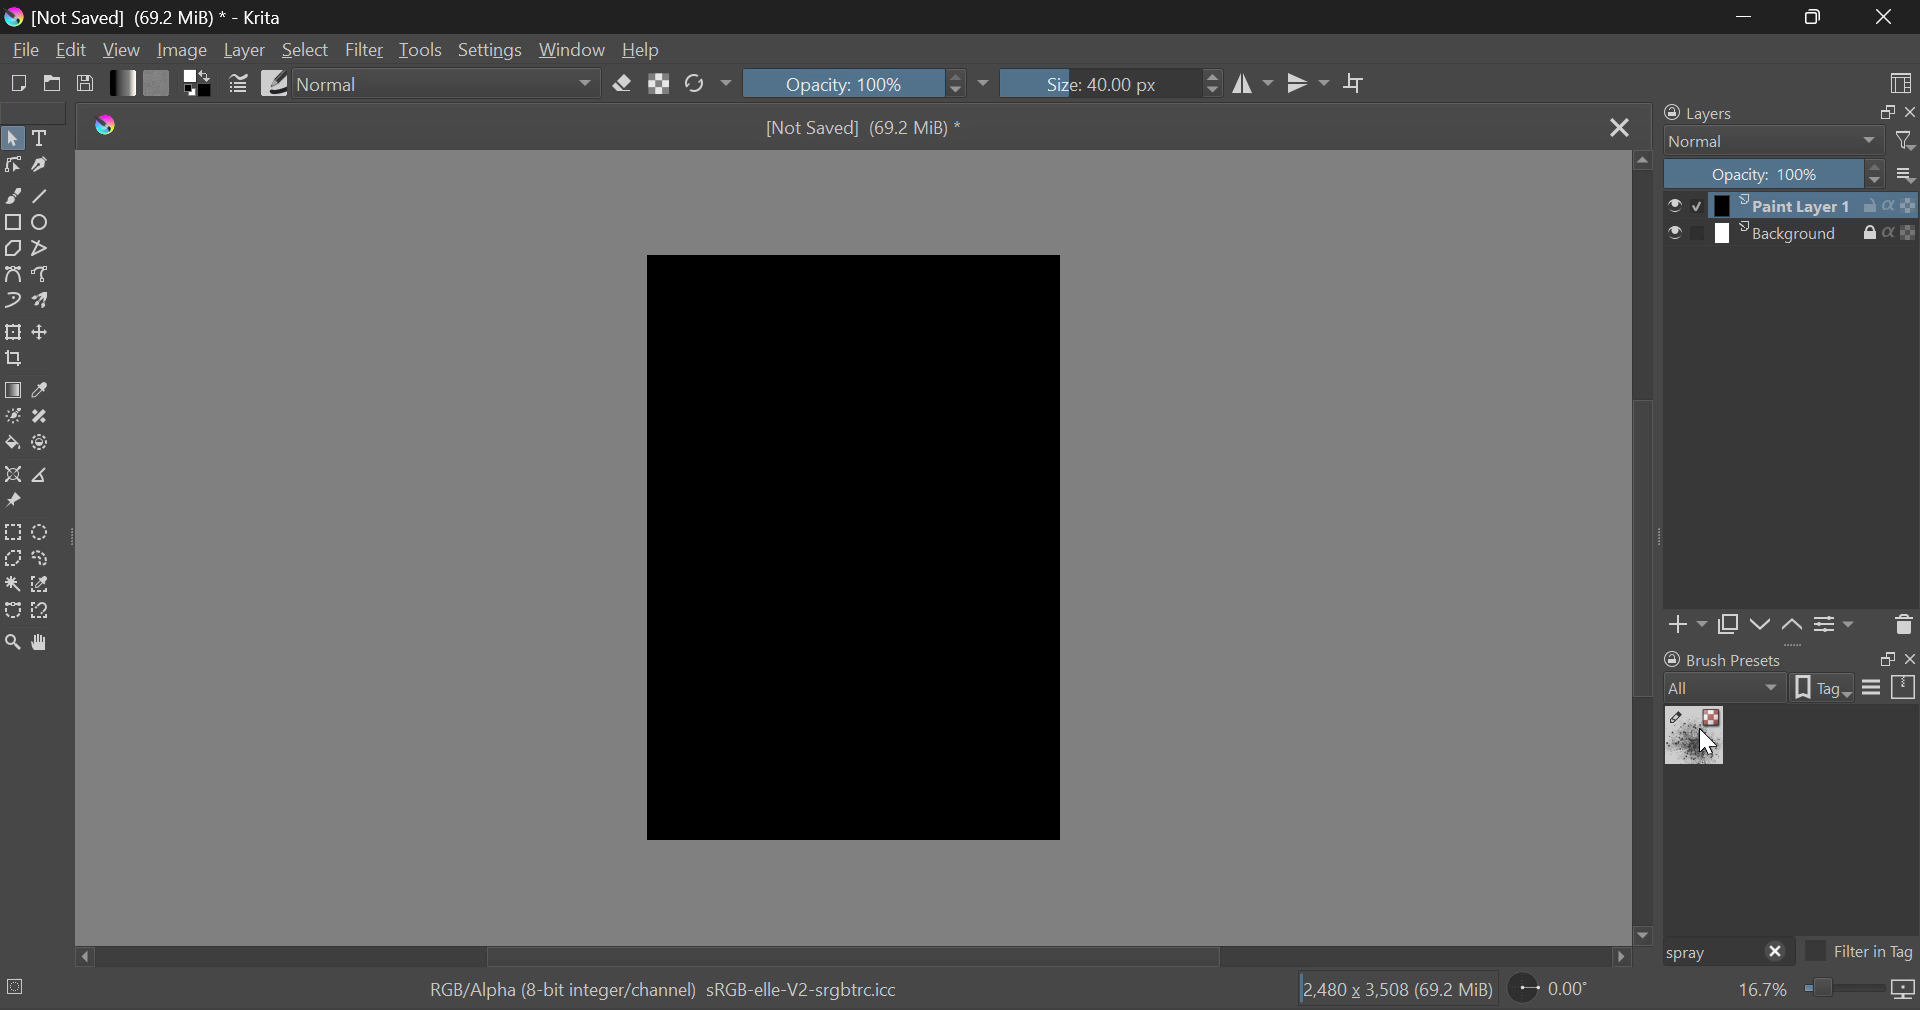  Describe the element at coordinates (41, 198) in the screenshot. I see `Line` at that location.